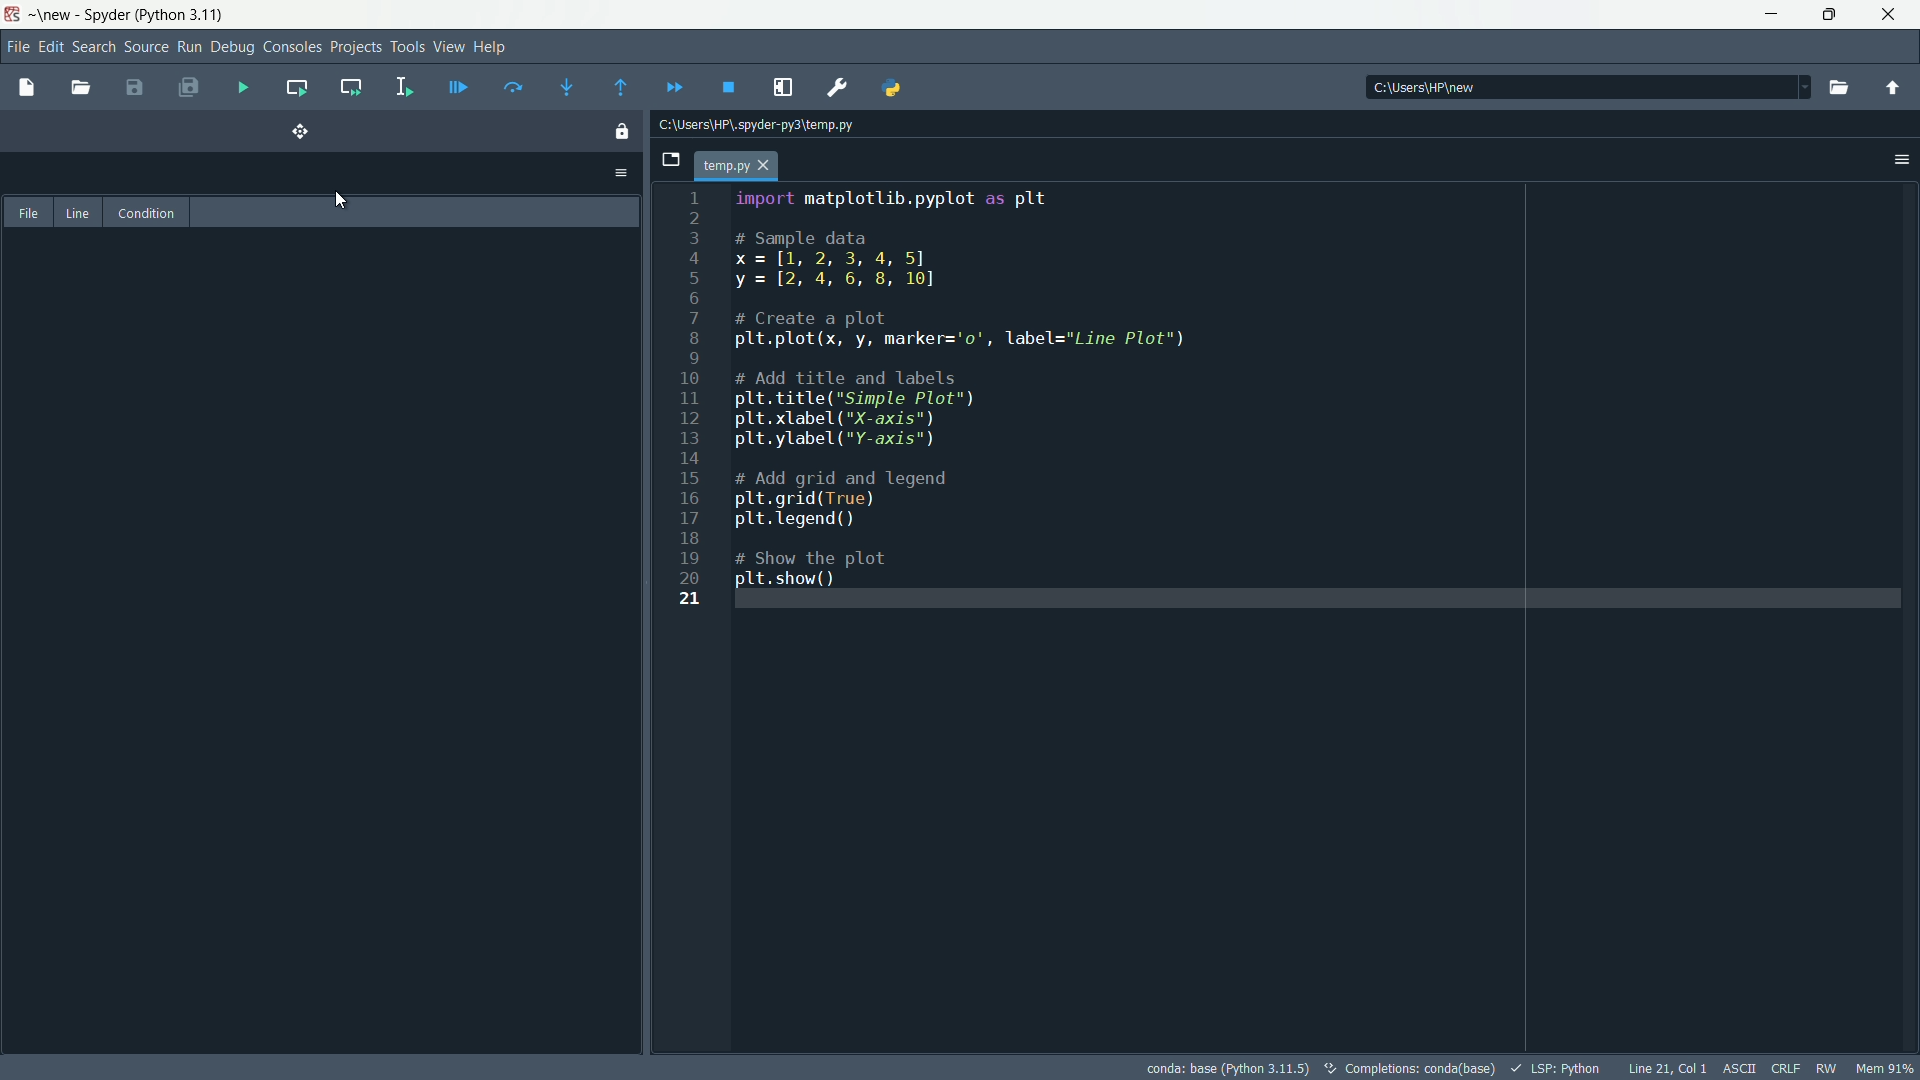 This screenshot has width=1920, height=1080. What do you see at coordinates (1737, 1069) in the screenshot?
I see `ASCII` at bounding box center [1737, 1069].